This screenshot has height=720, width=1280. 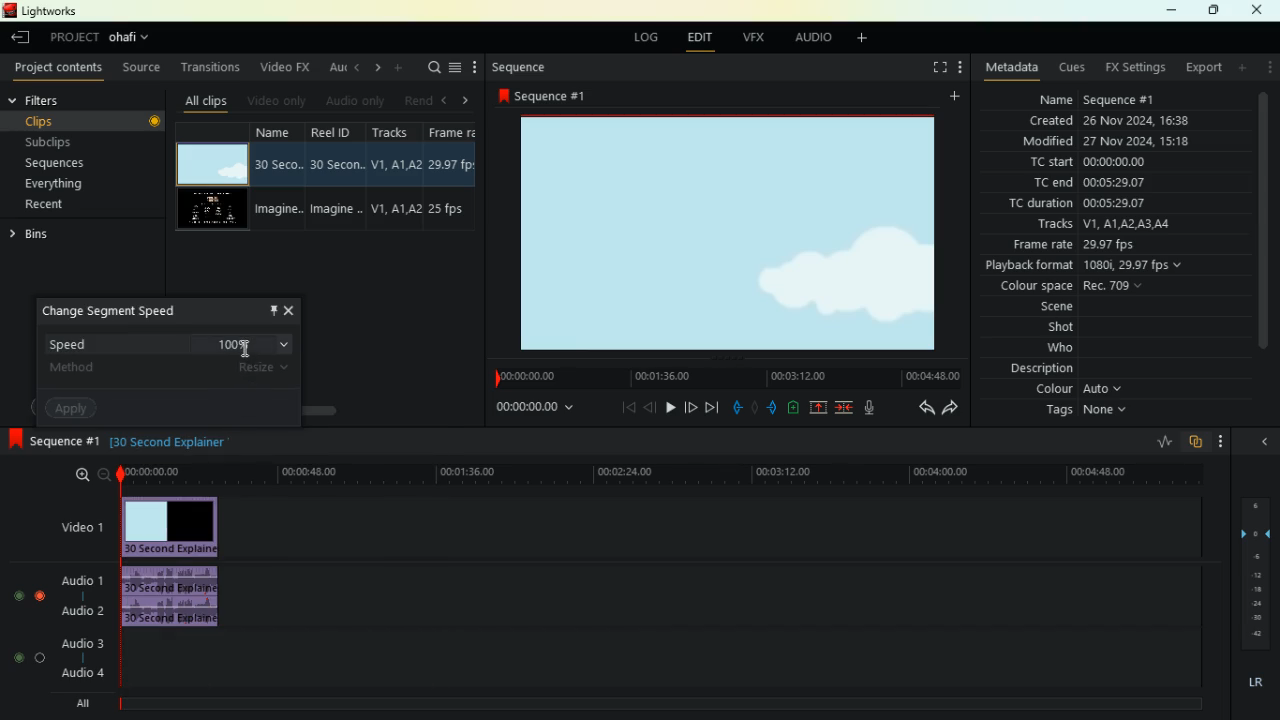 I want to click on pin, so click(x=273, y=310).